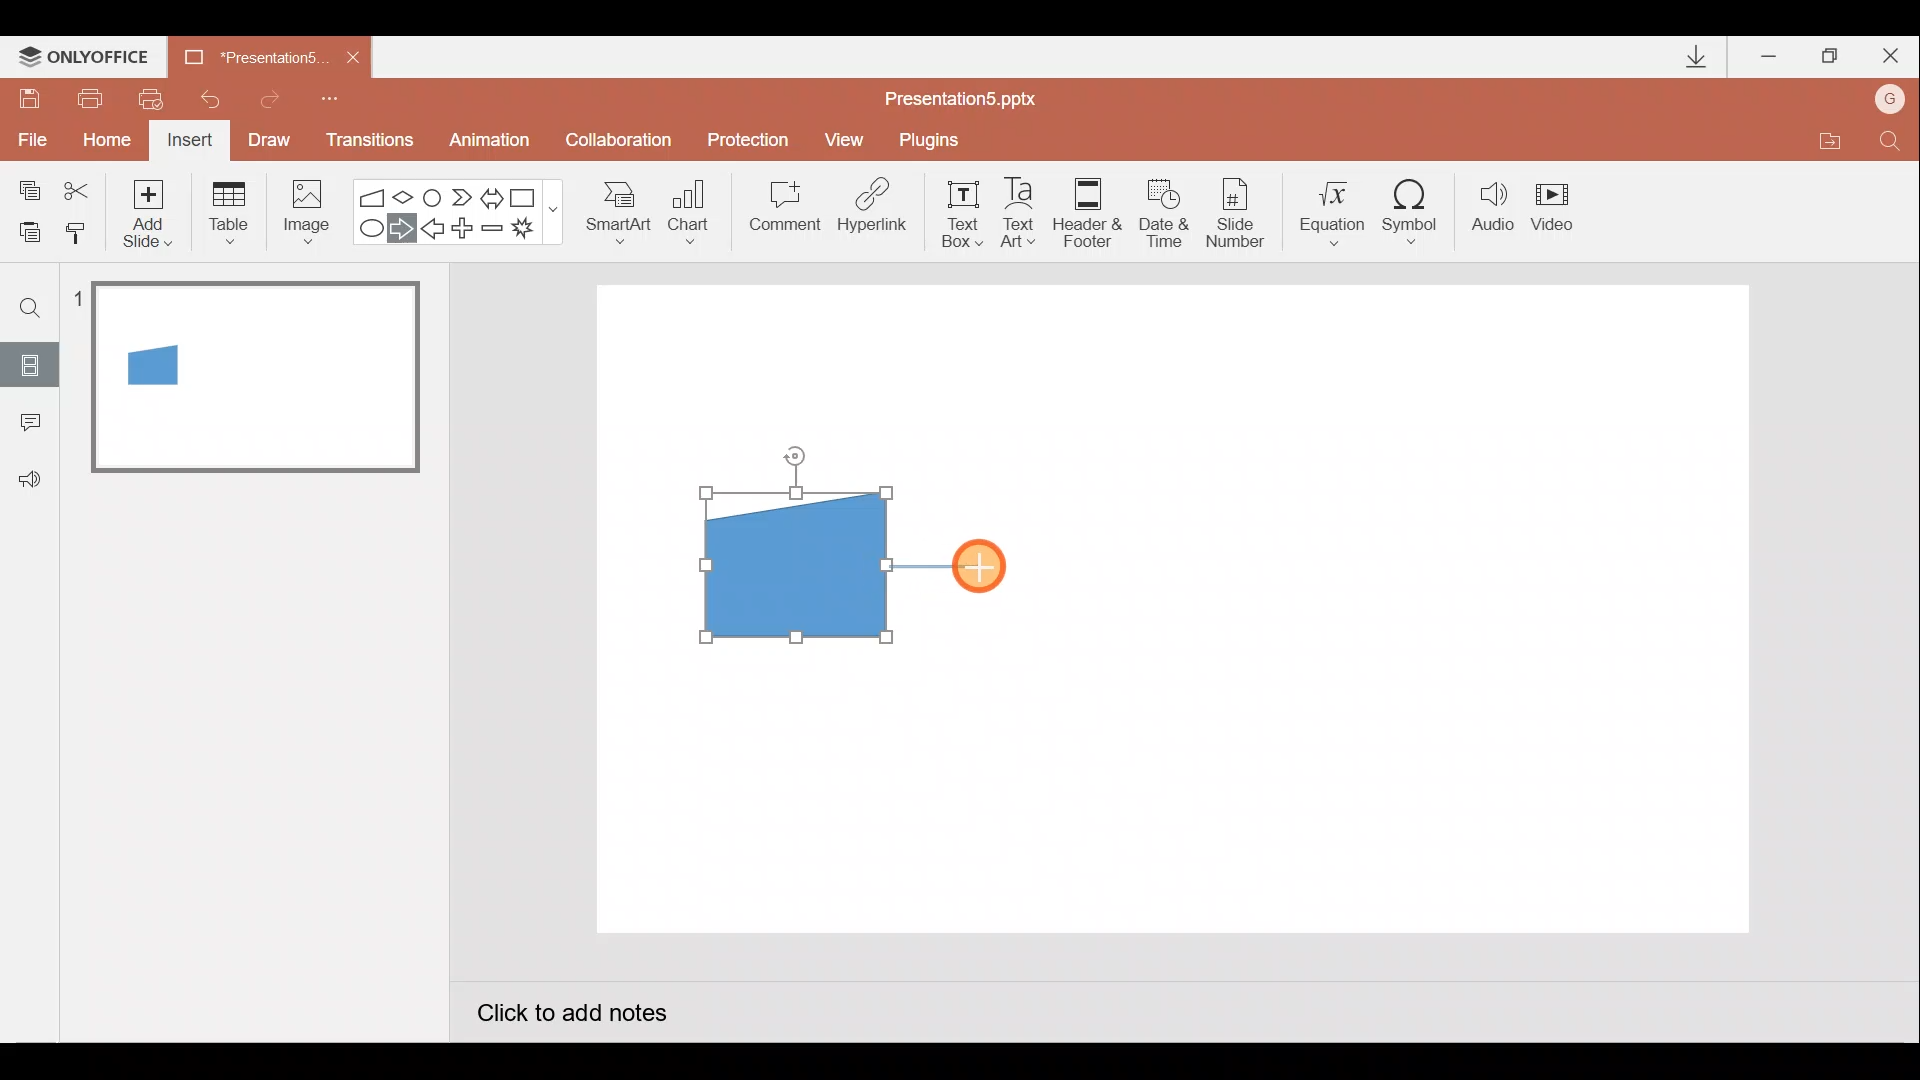  Describe the element at coordinates (28, 135) in the screenshot. I see `File` at that location.